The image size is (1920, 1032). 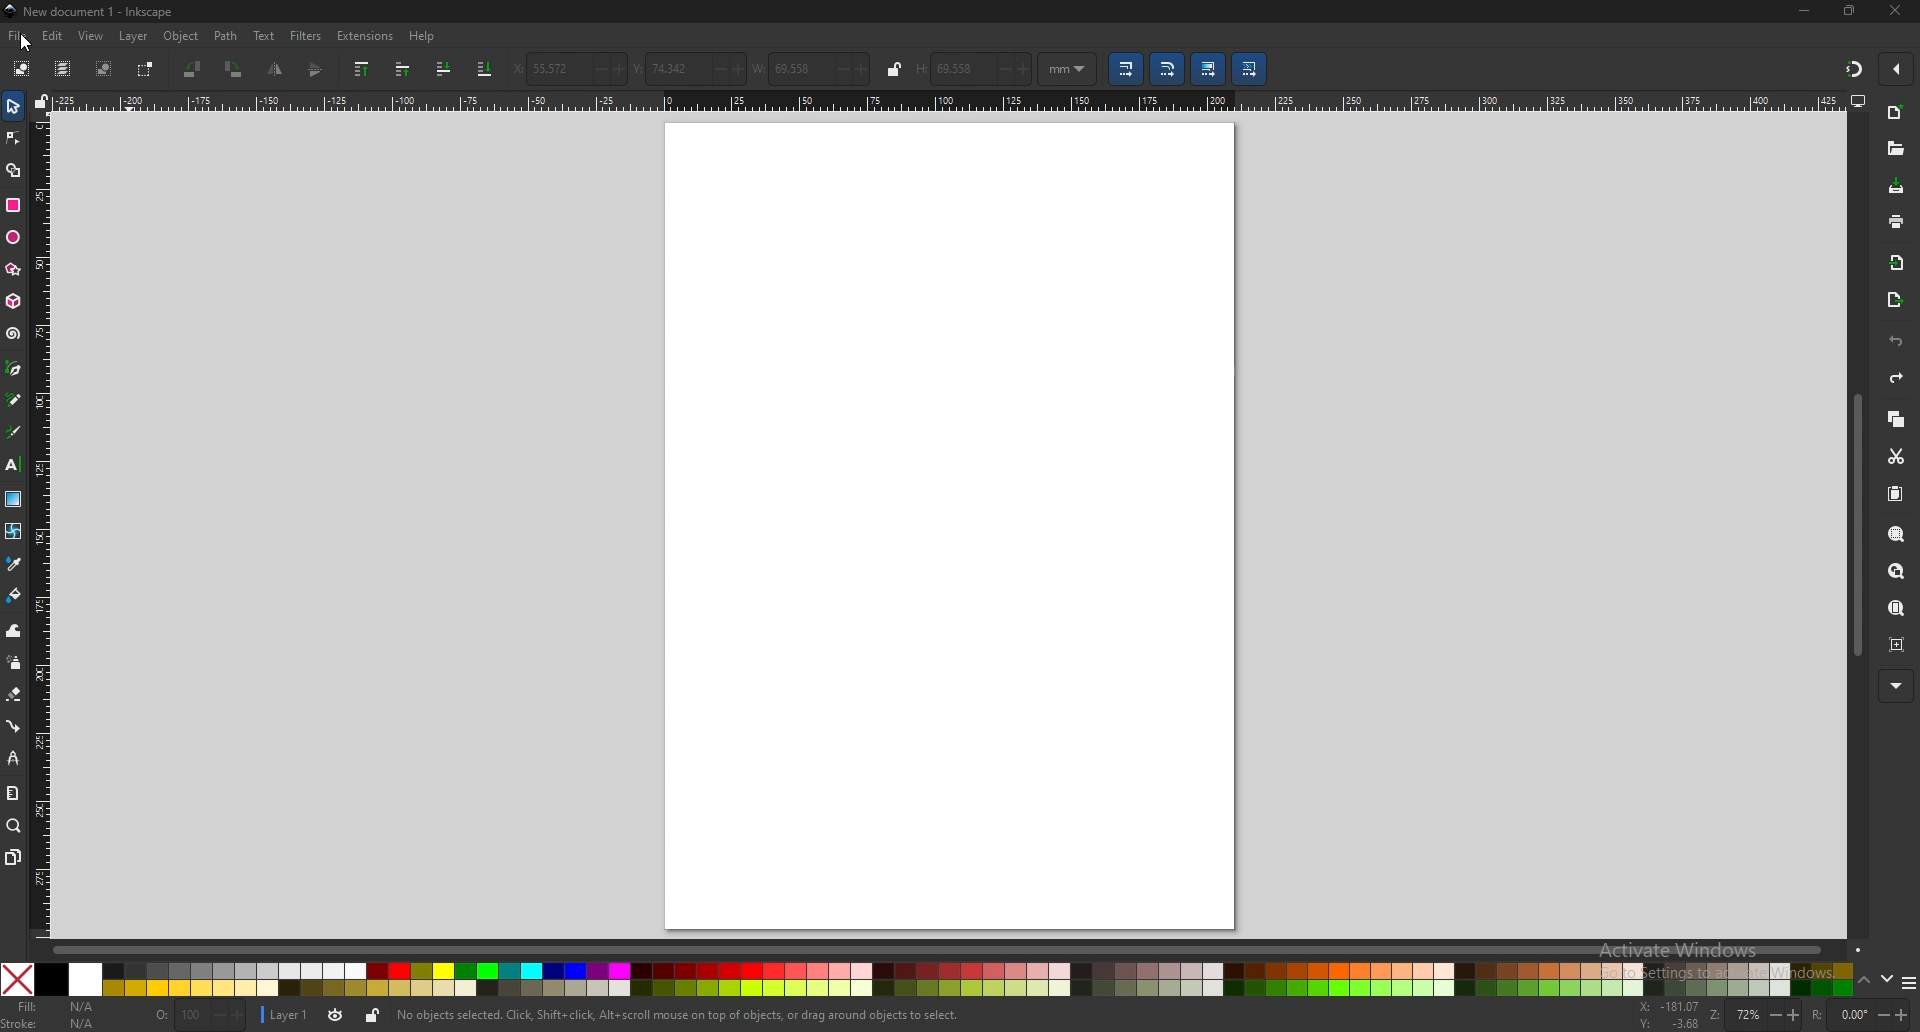 I want to click on rotation, so click(x=1838, y=1016).